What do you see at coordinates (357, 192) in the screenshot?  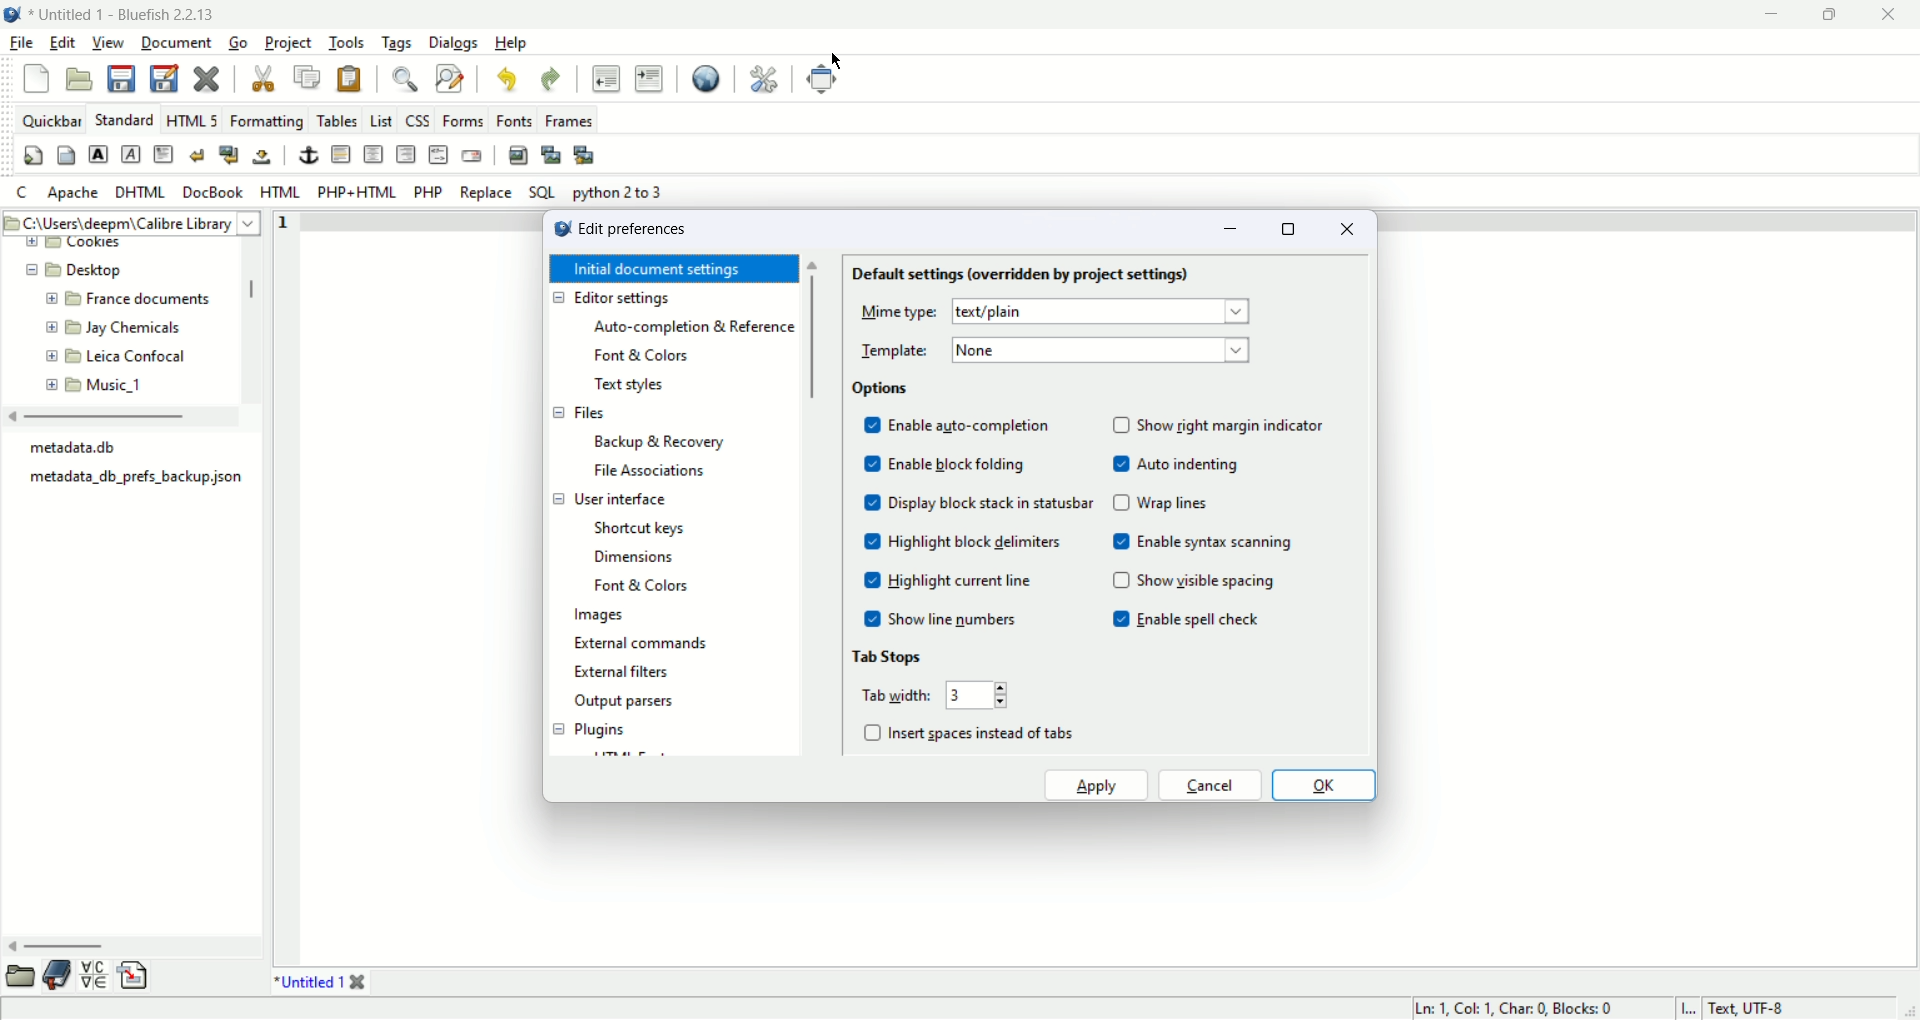 I see `PHP+HTML` at bounding box center [357, 192].